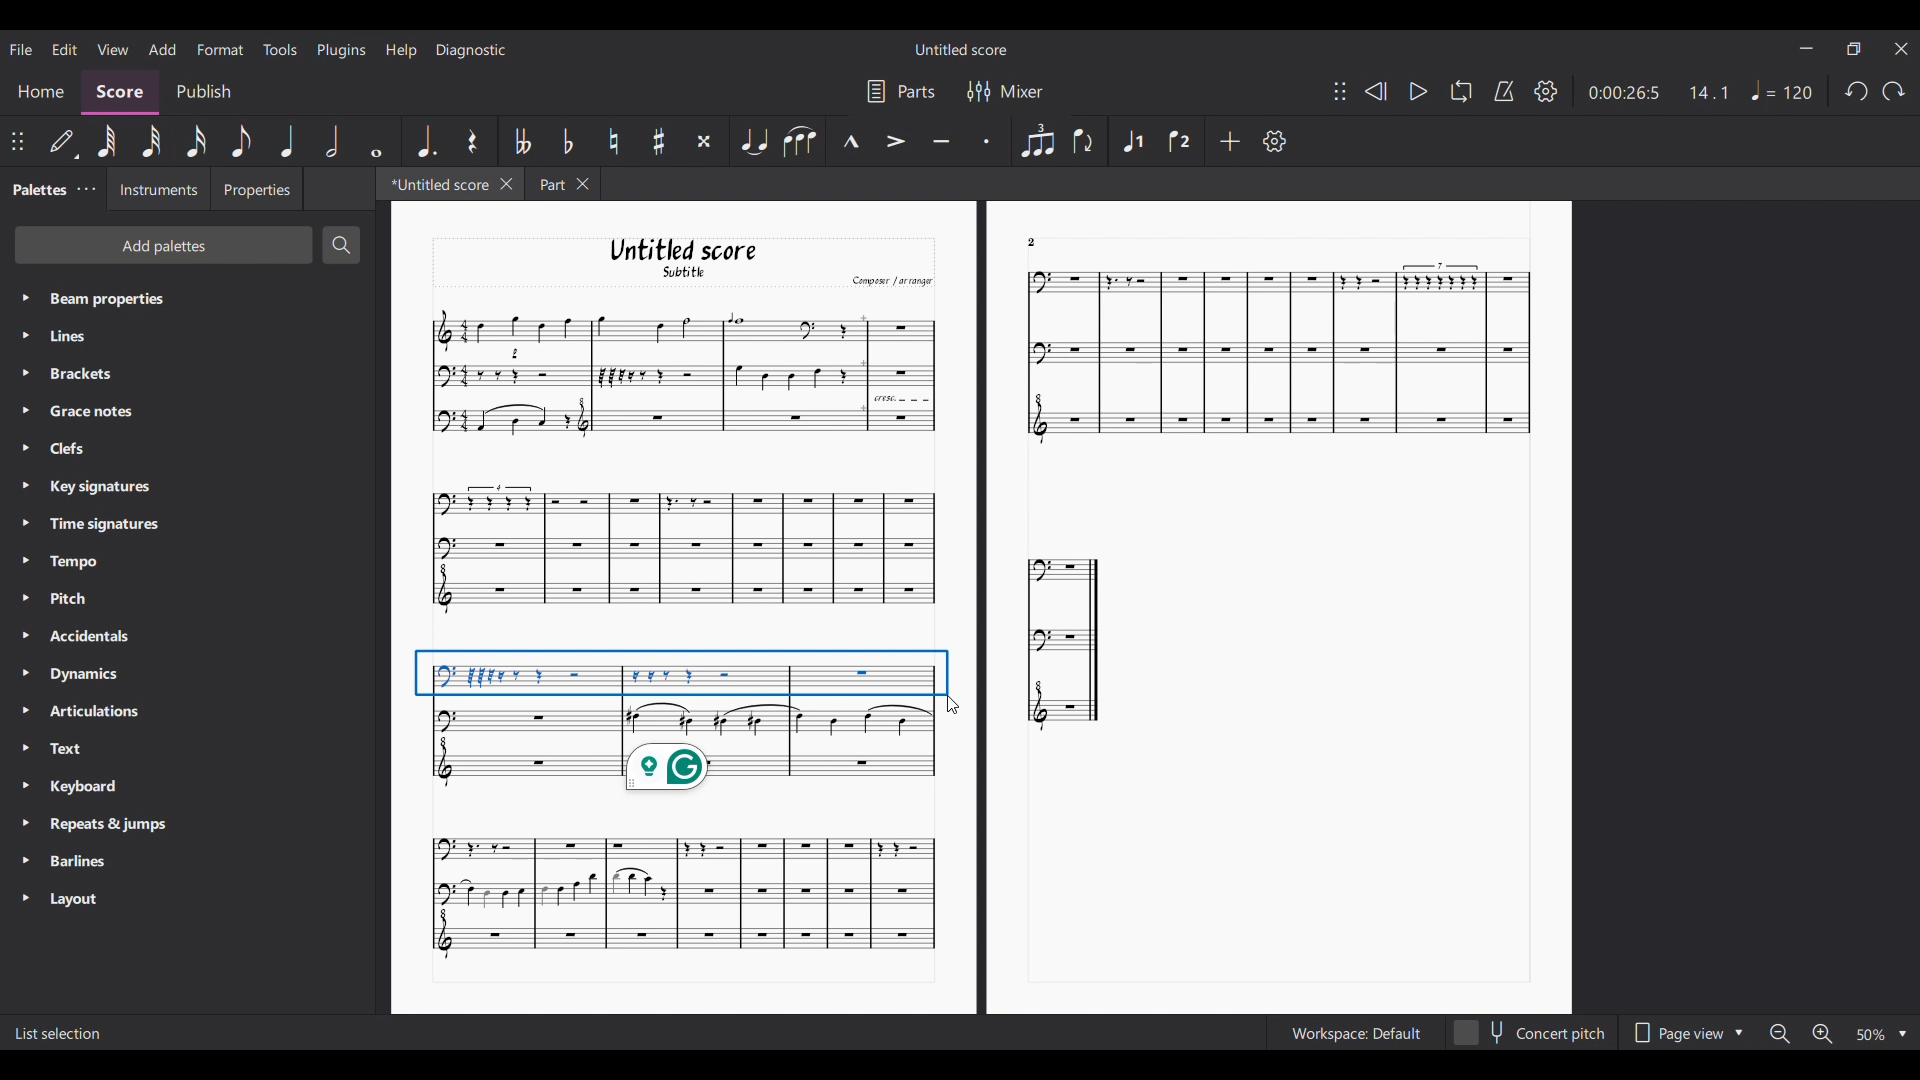  What do you see at coordinates (75, 862) in the screenshot?
I see `> Barlines` at bounding box center [75, 862].